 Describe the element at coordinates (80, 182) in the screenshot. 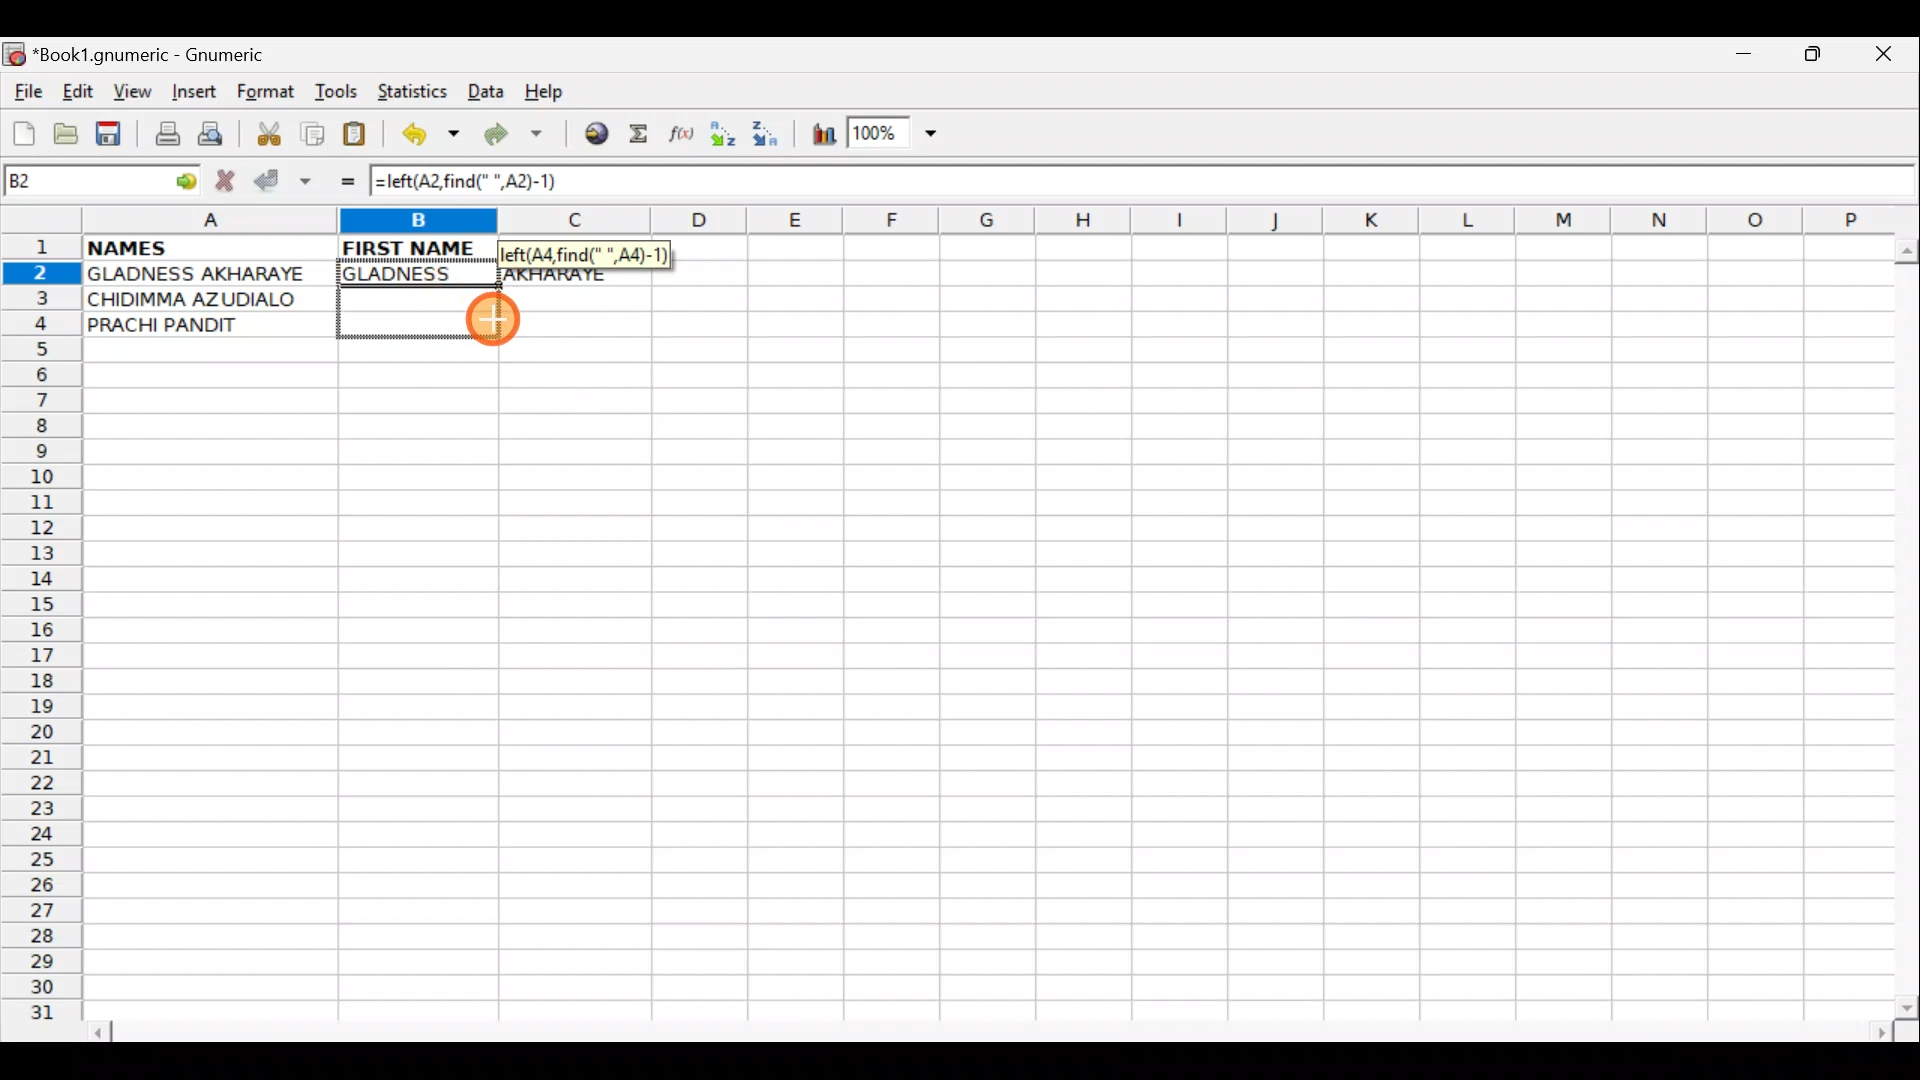

I see `Cell name B2` at that location.